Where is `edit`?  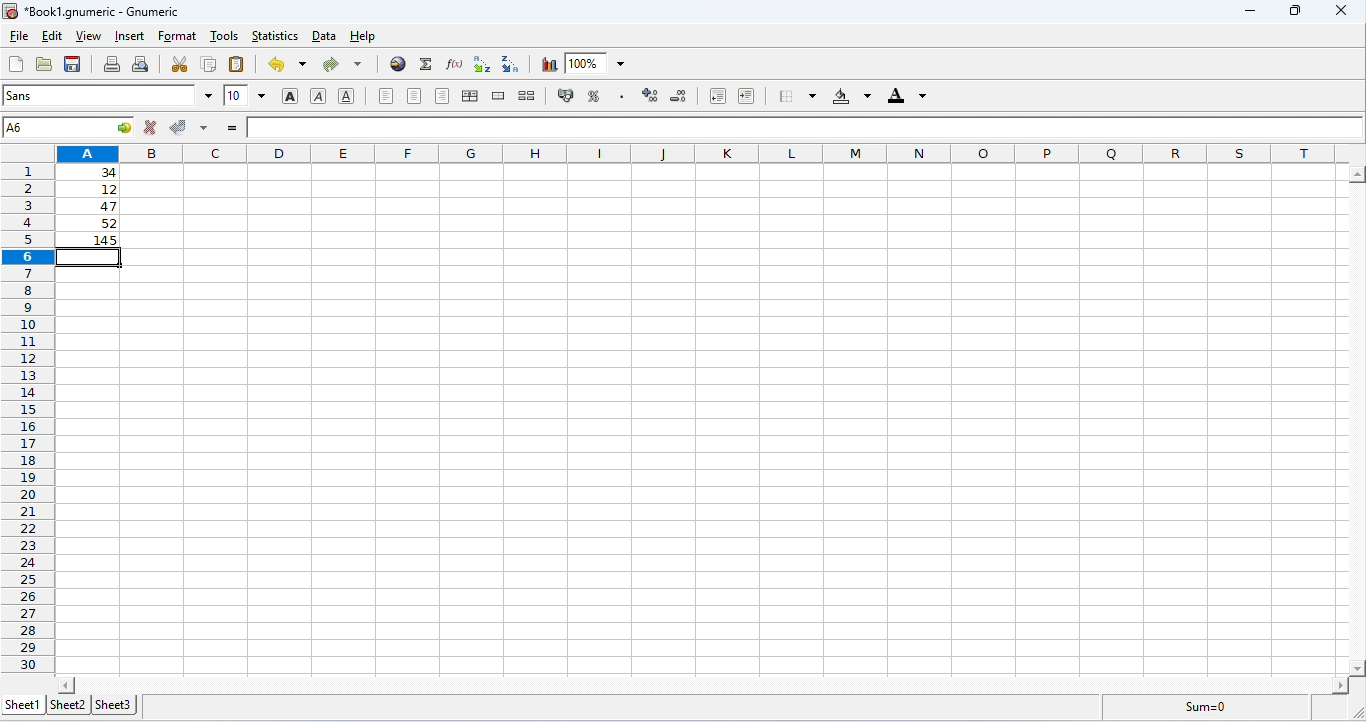 edit is located at coordinates (52, 37).